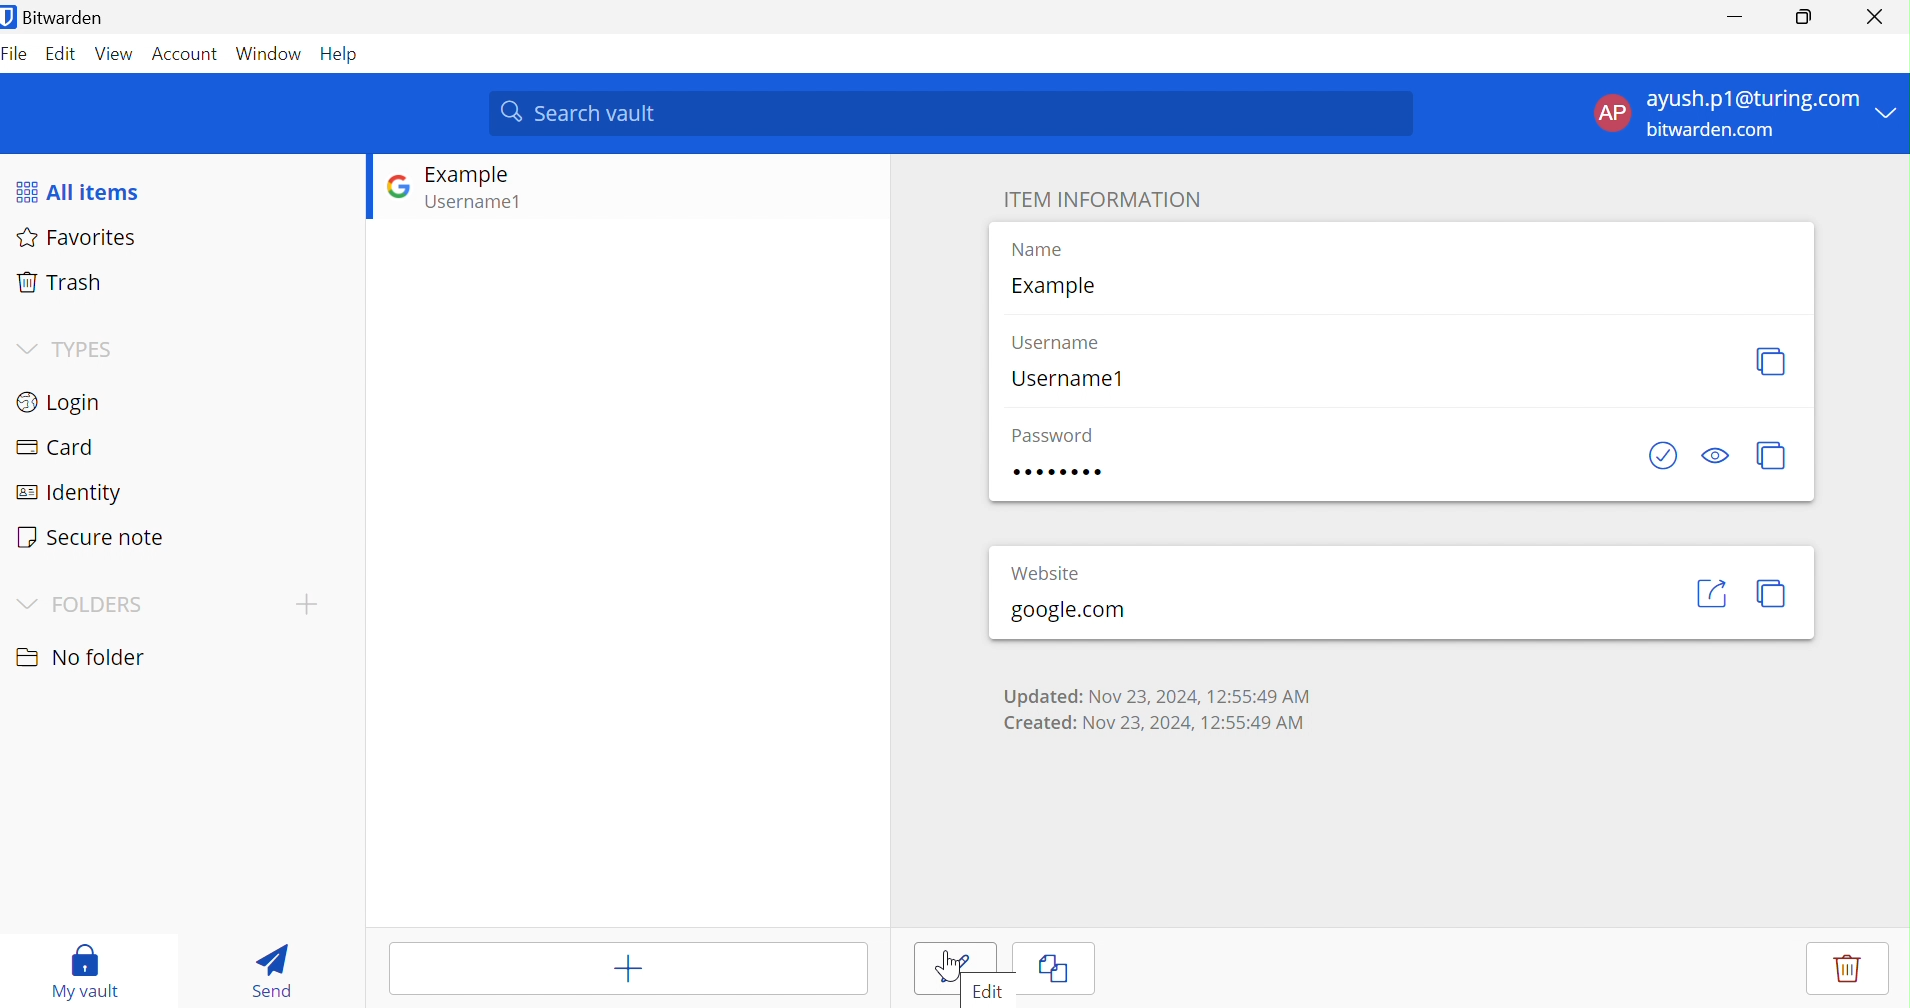 The width and height of the screenshot is (1910, 1008). Describe the element at coordinates (950, 968) in the screenshot. I see `CURSOR` at that location.